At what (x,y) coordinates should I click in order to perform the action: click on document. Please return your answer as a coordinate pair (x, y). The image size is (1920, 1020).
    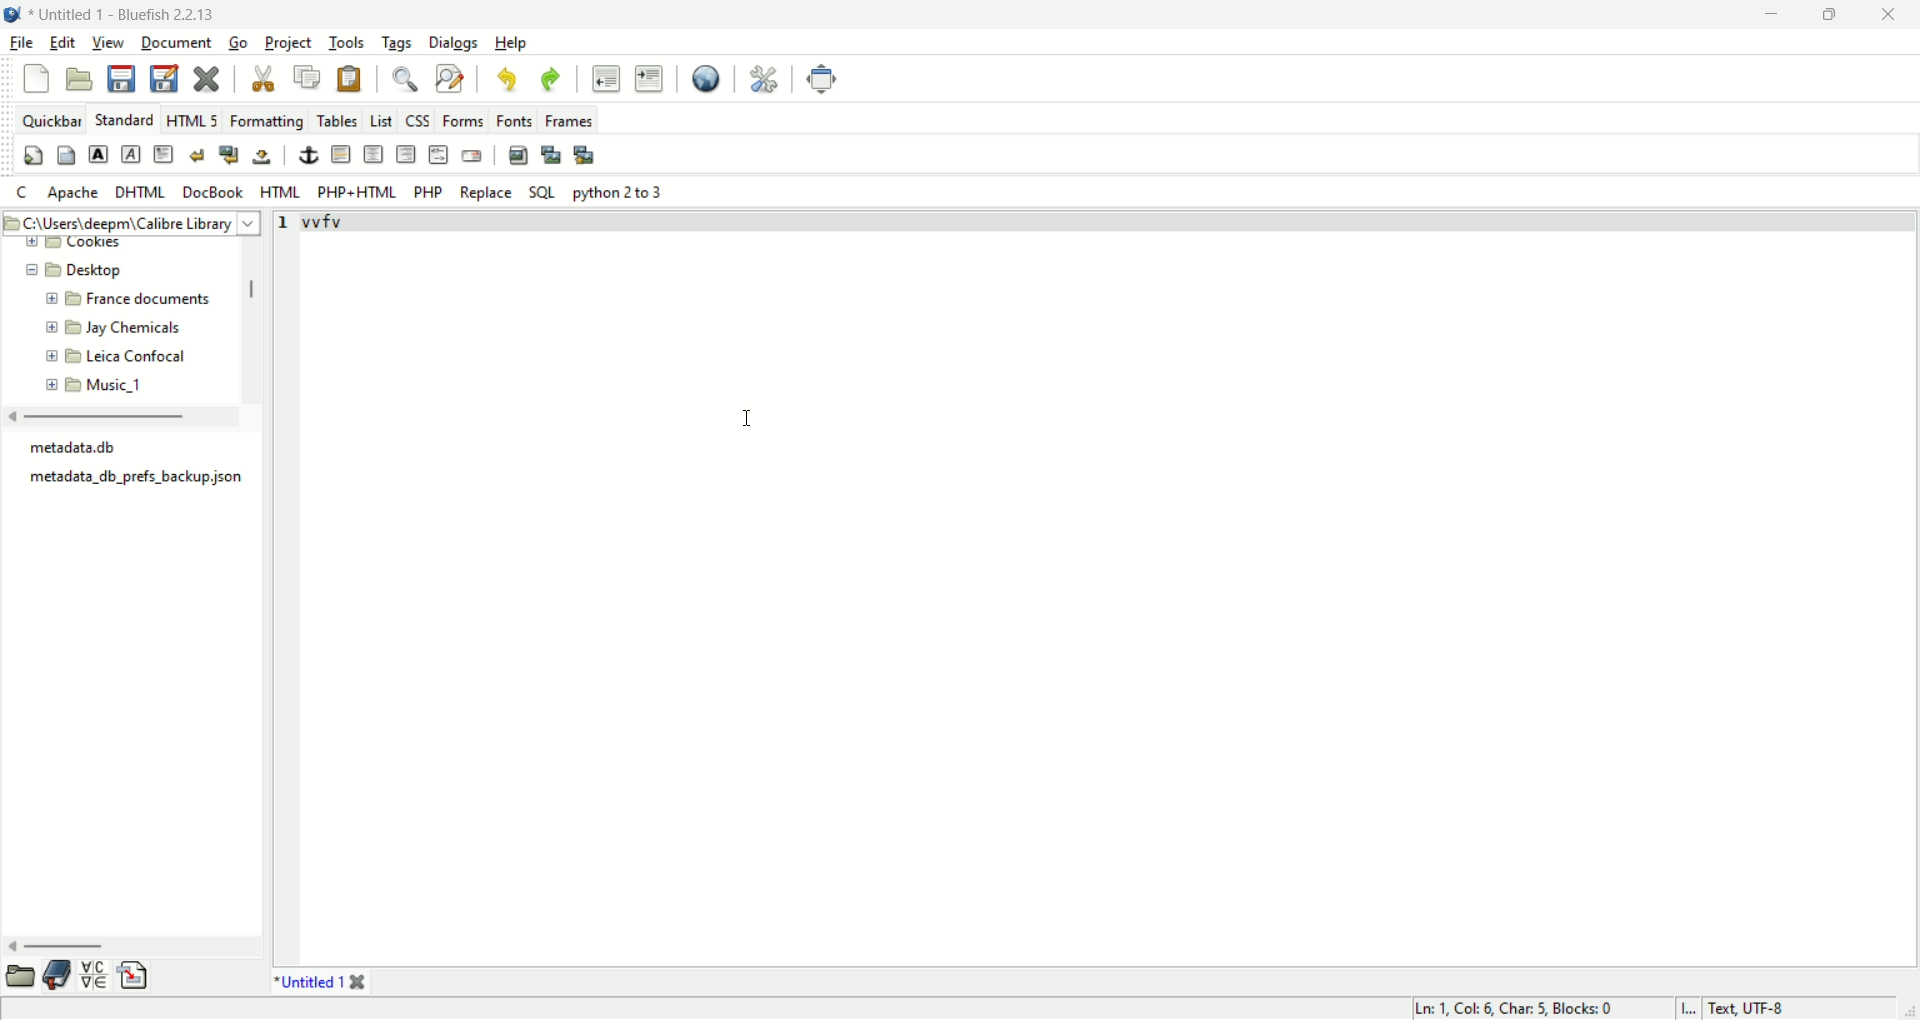
    Looking at the image, I should click on (174, 44).